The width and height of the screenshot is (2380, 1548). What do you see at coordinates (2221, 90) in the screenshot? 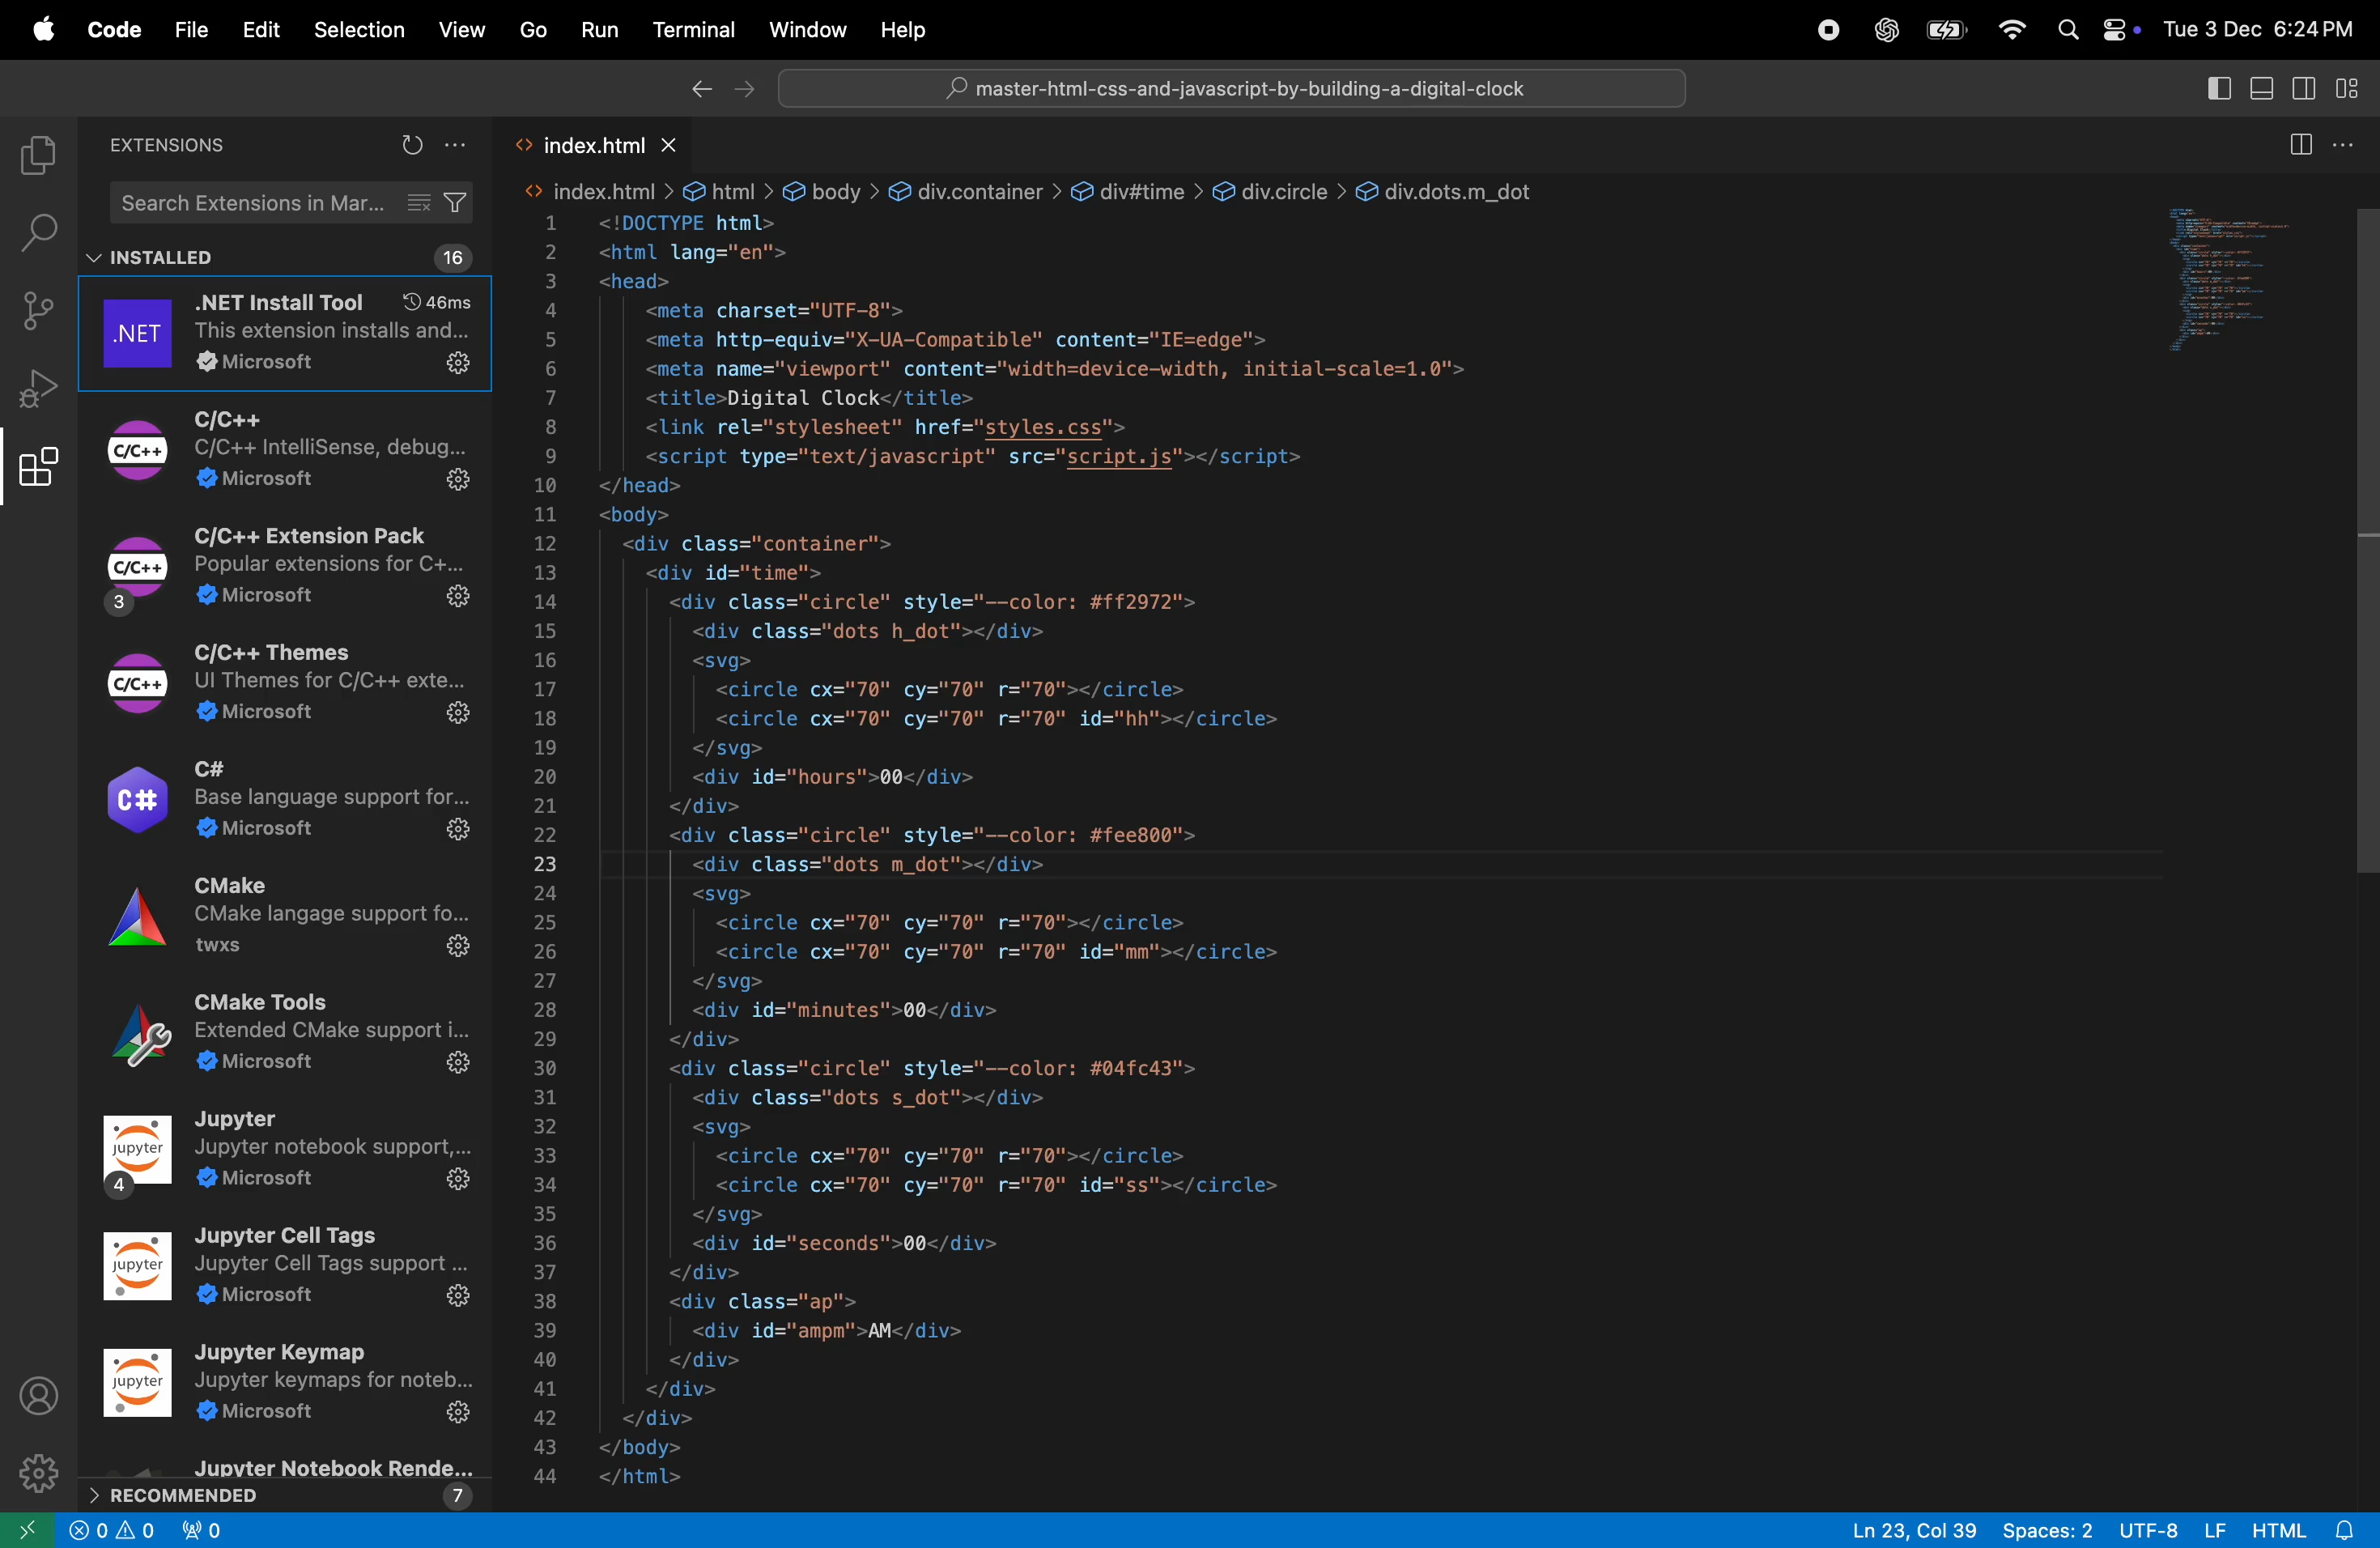
I see `toggle side bar` at bounding box center [2221, 90].